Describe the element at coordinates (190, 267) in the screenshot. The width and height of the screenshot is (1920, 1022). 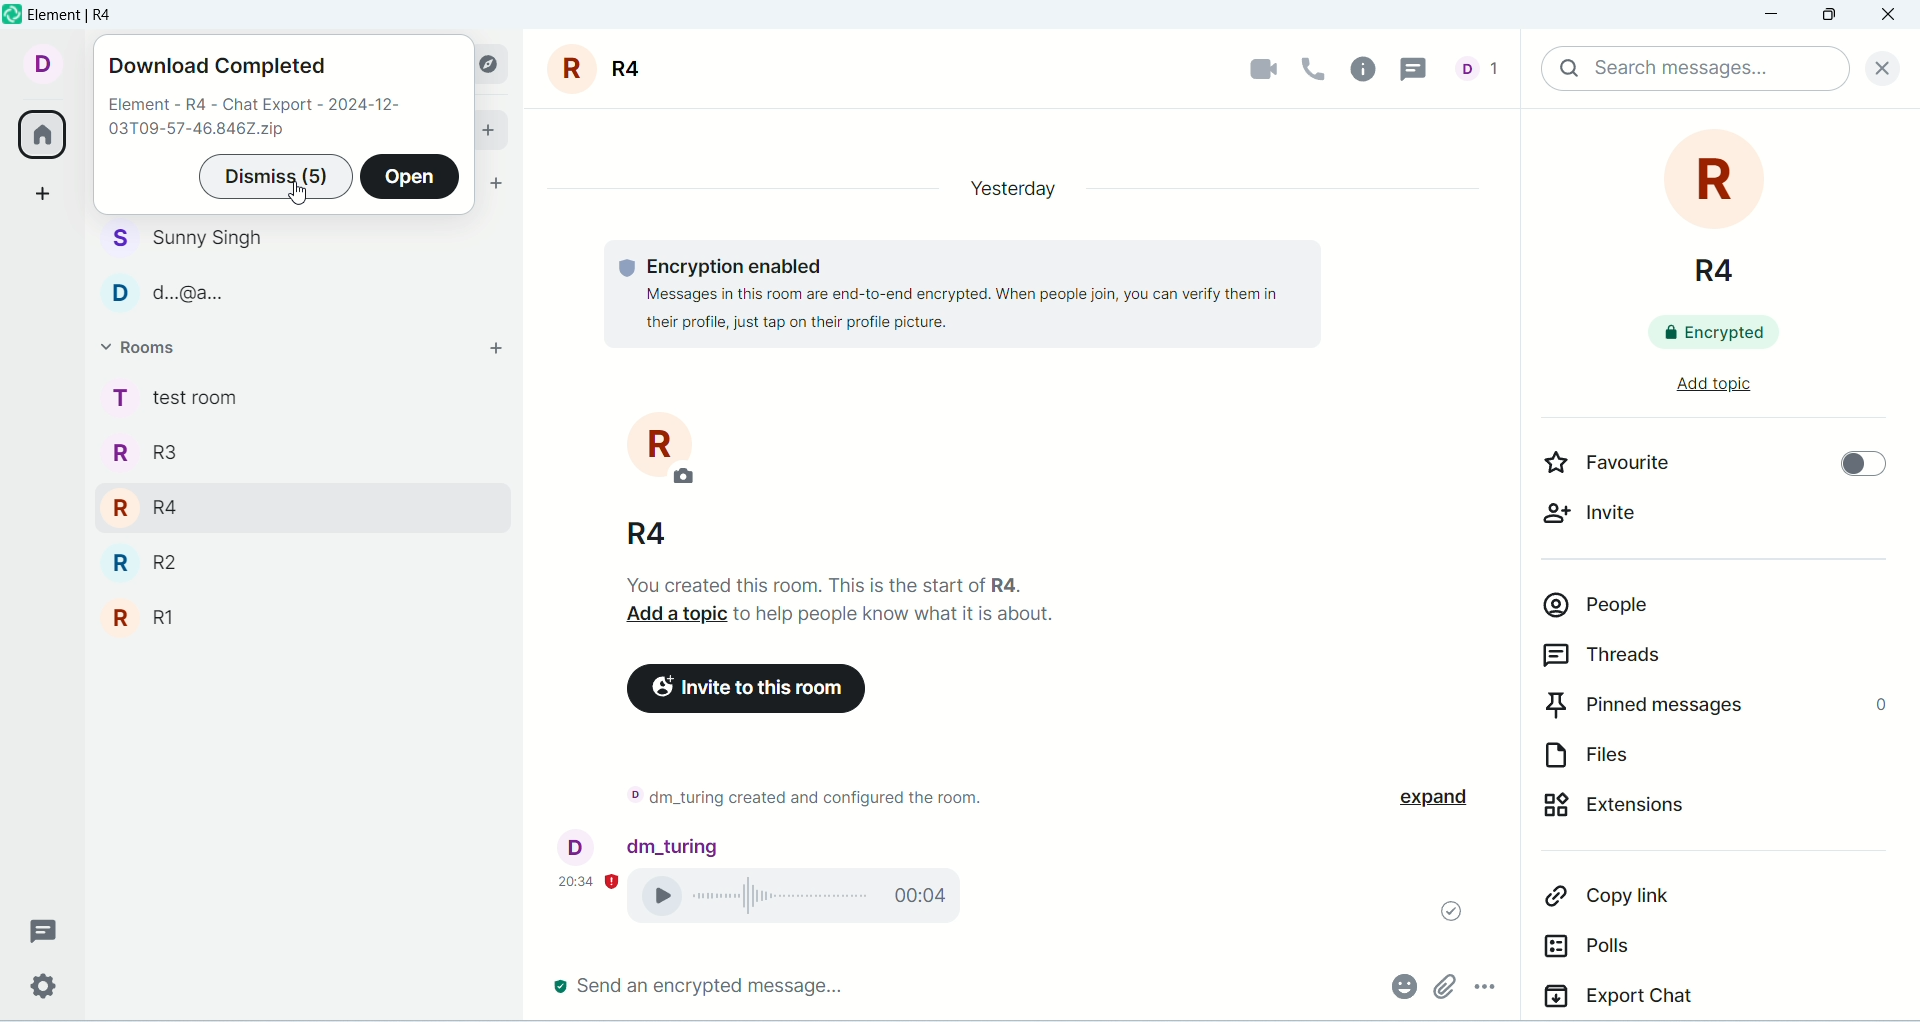
I see `people` at that location.